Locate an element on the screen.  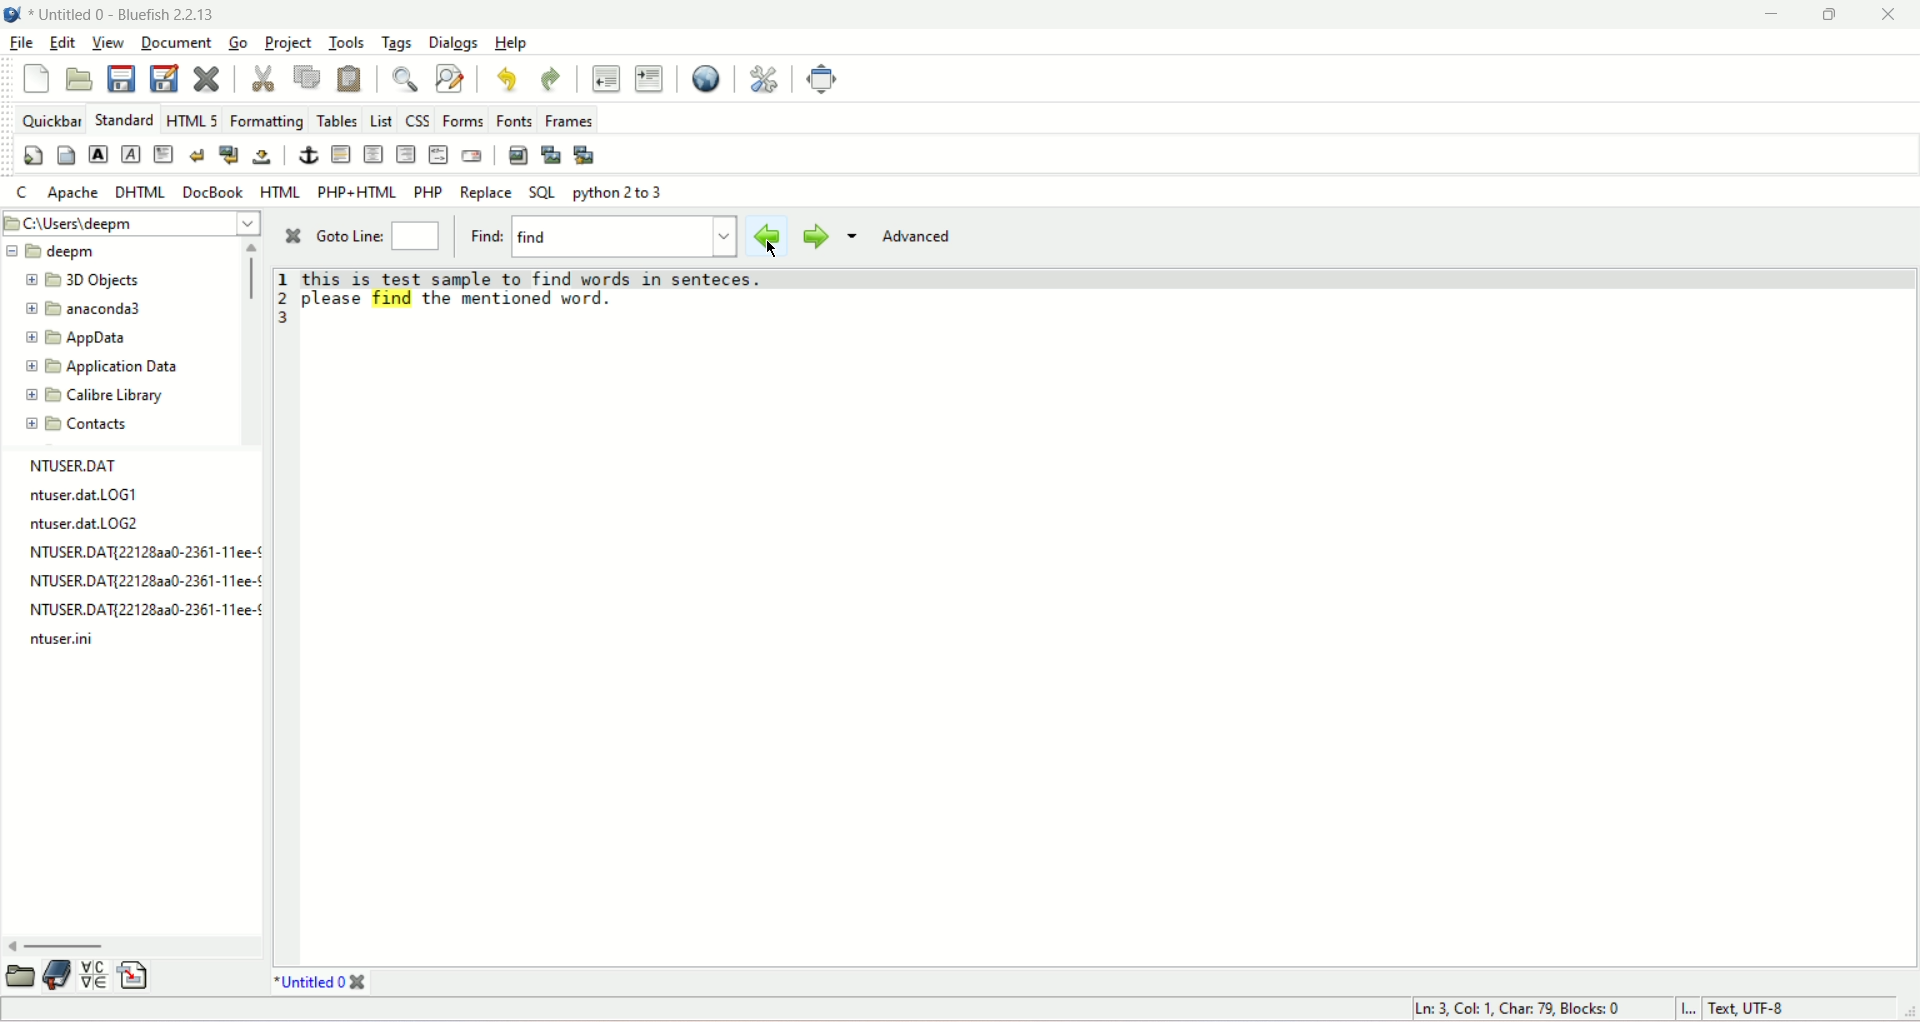
go is located at coordinates (236, 43).